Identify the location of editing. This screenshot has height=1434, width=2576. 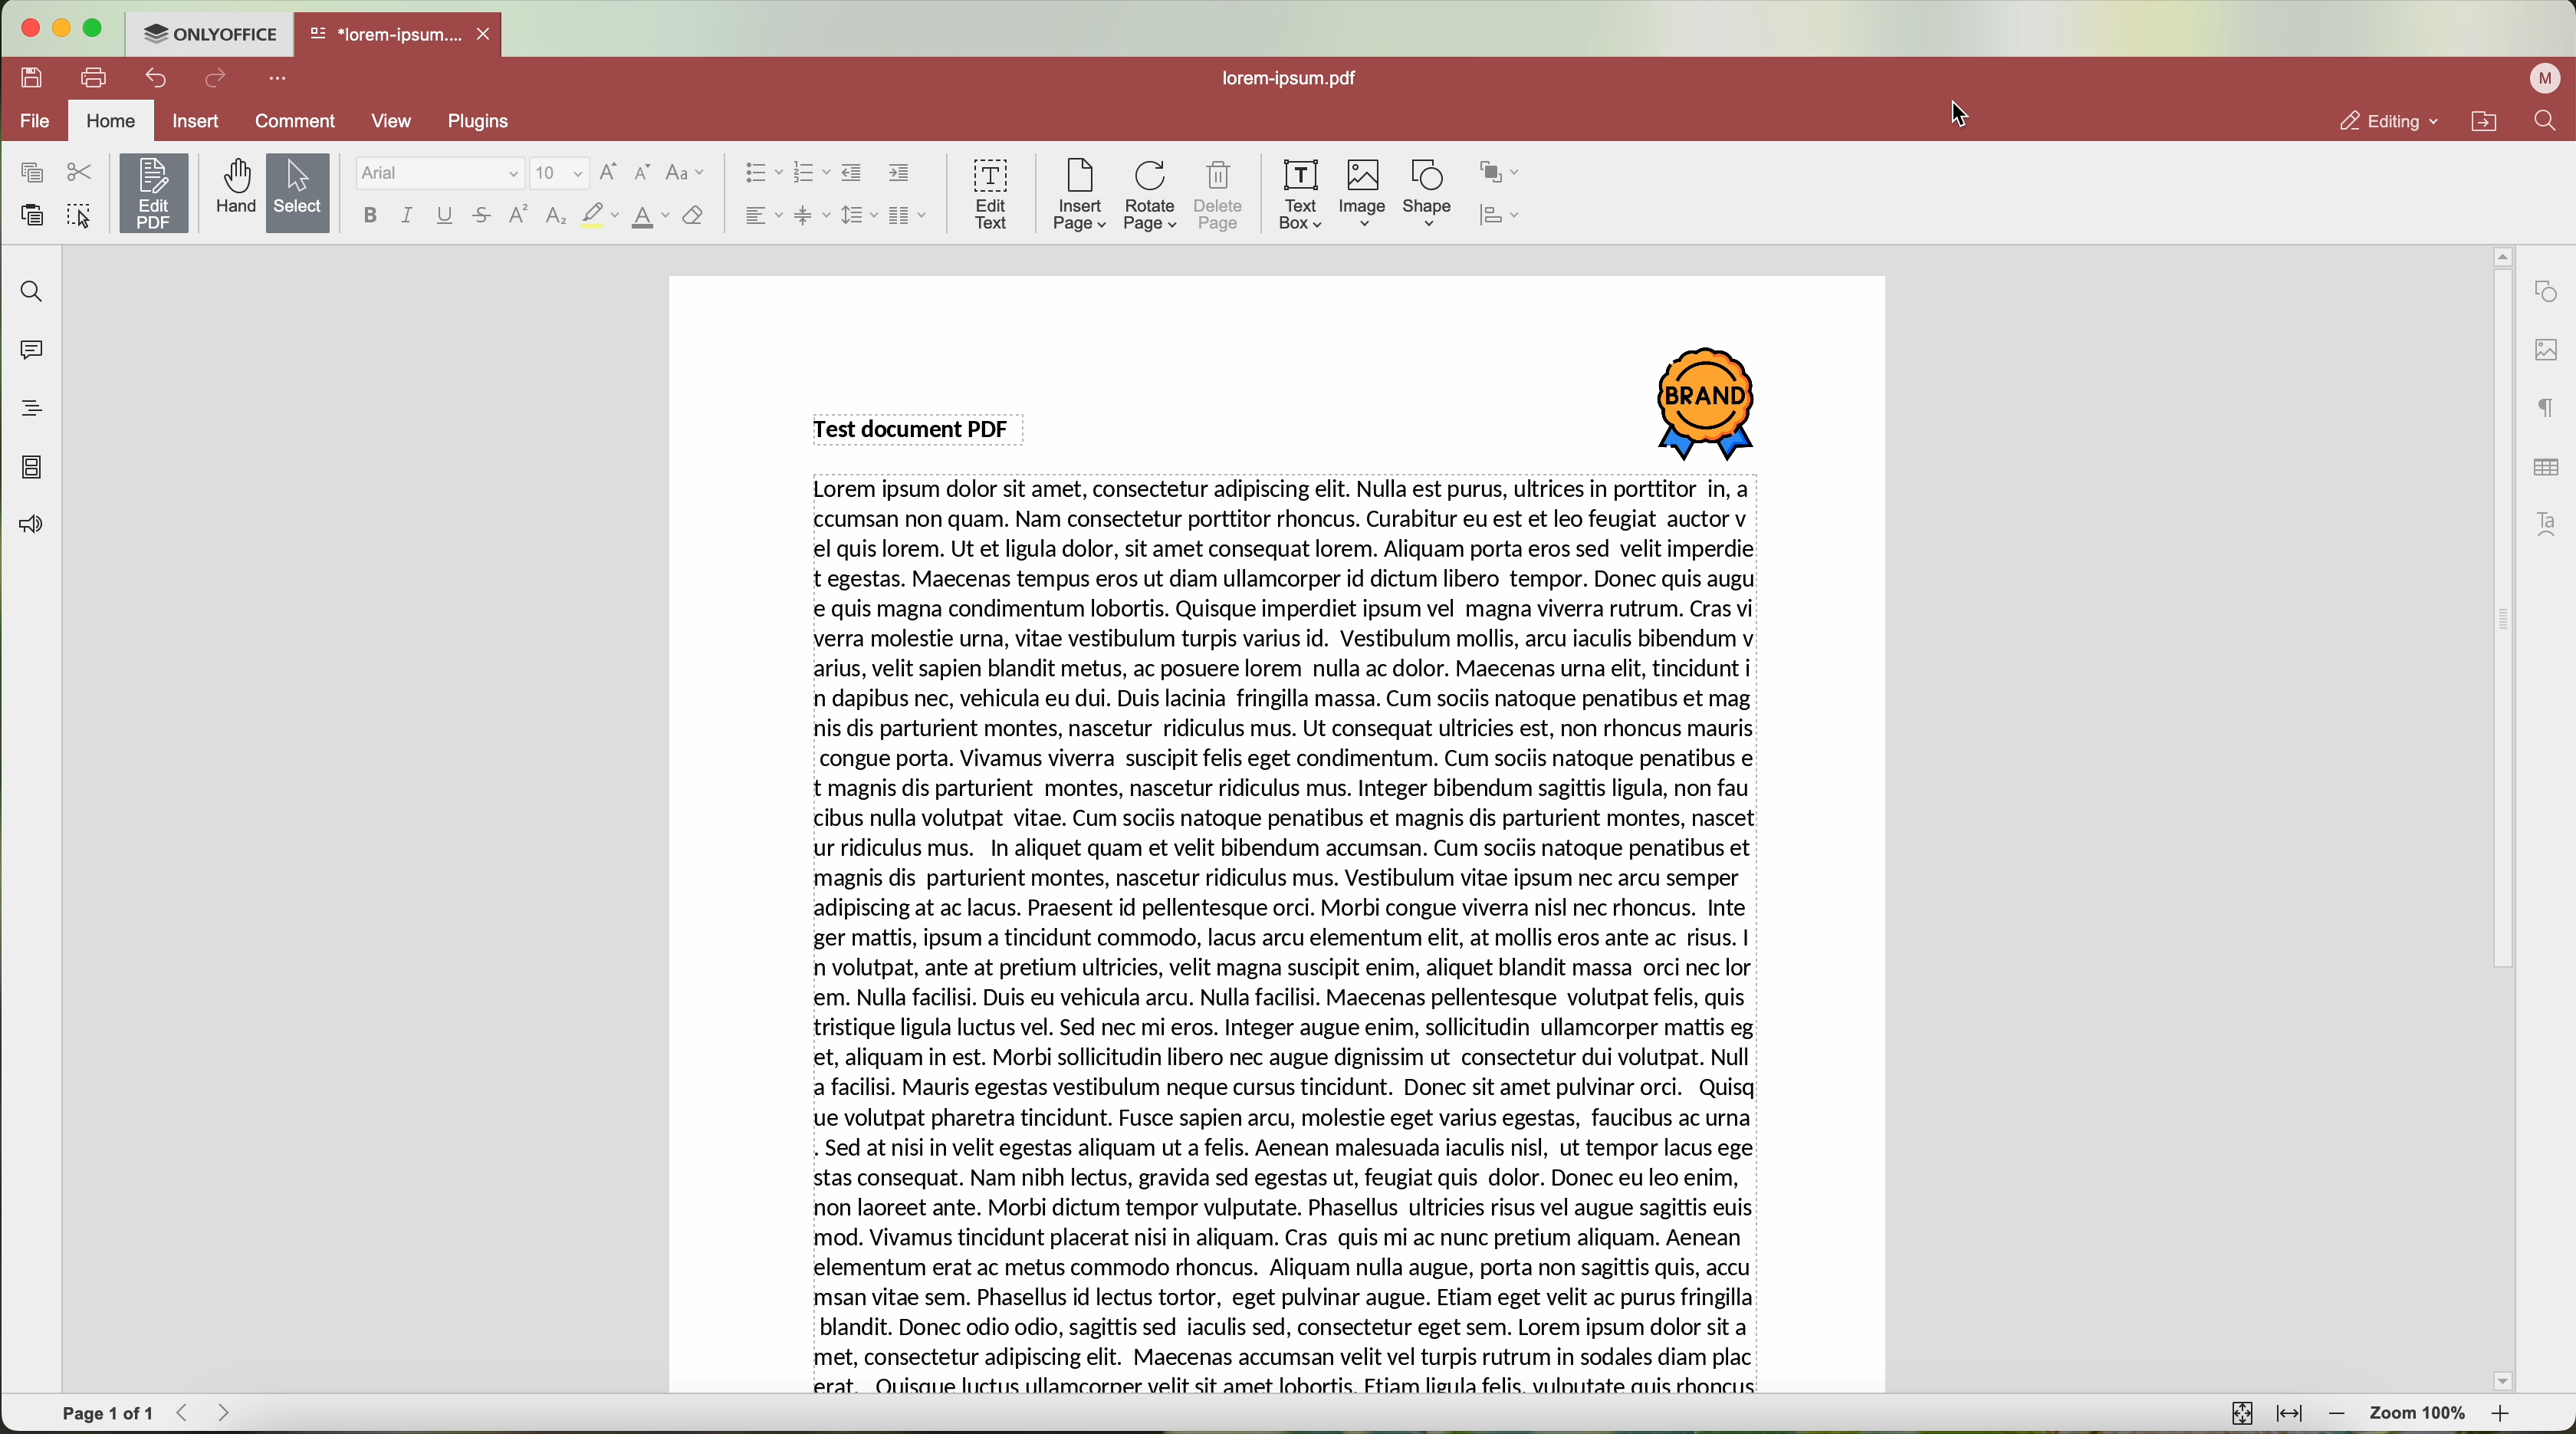
(2387, 121).